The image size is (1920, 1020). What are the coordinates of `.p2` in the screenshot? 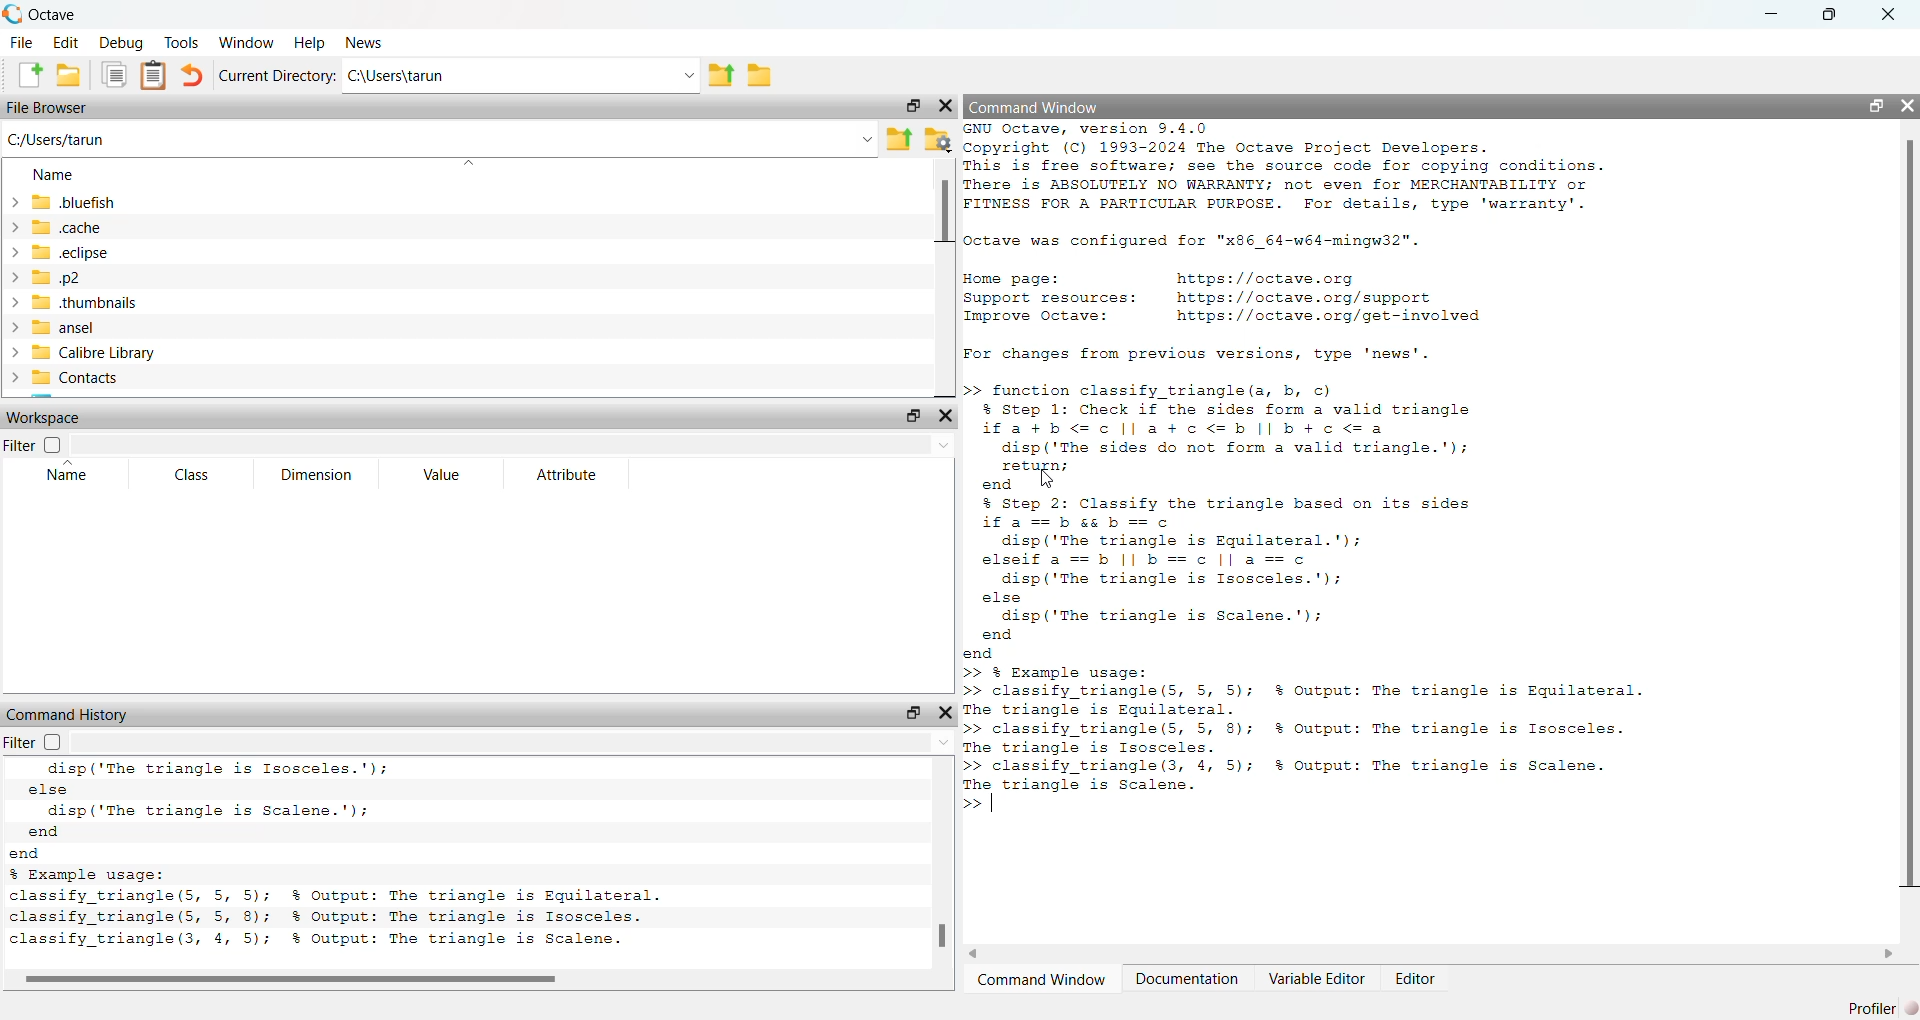 It's located at (72, 277).